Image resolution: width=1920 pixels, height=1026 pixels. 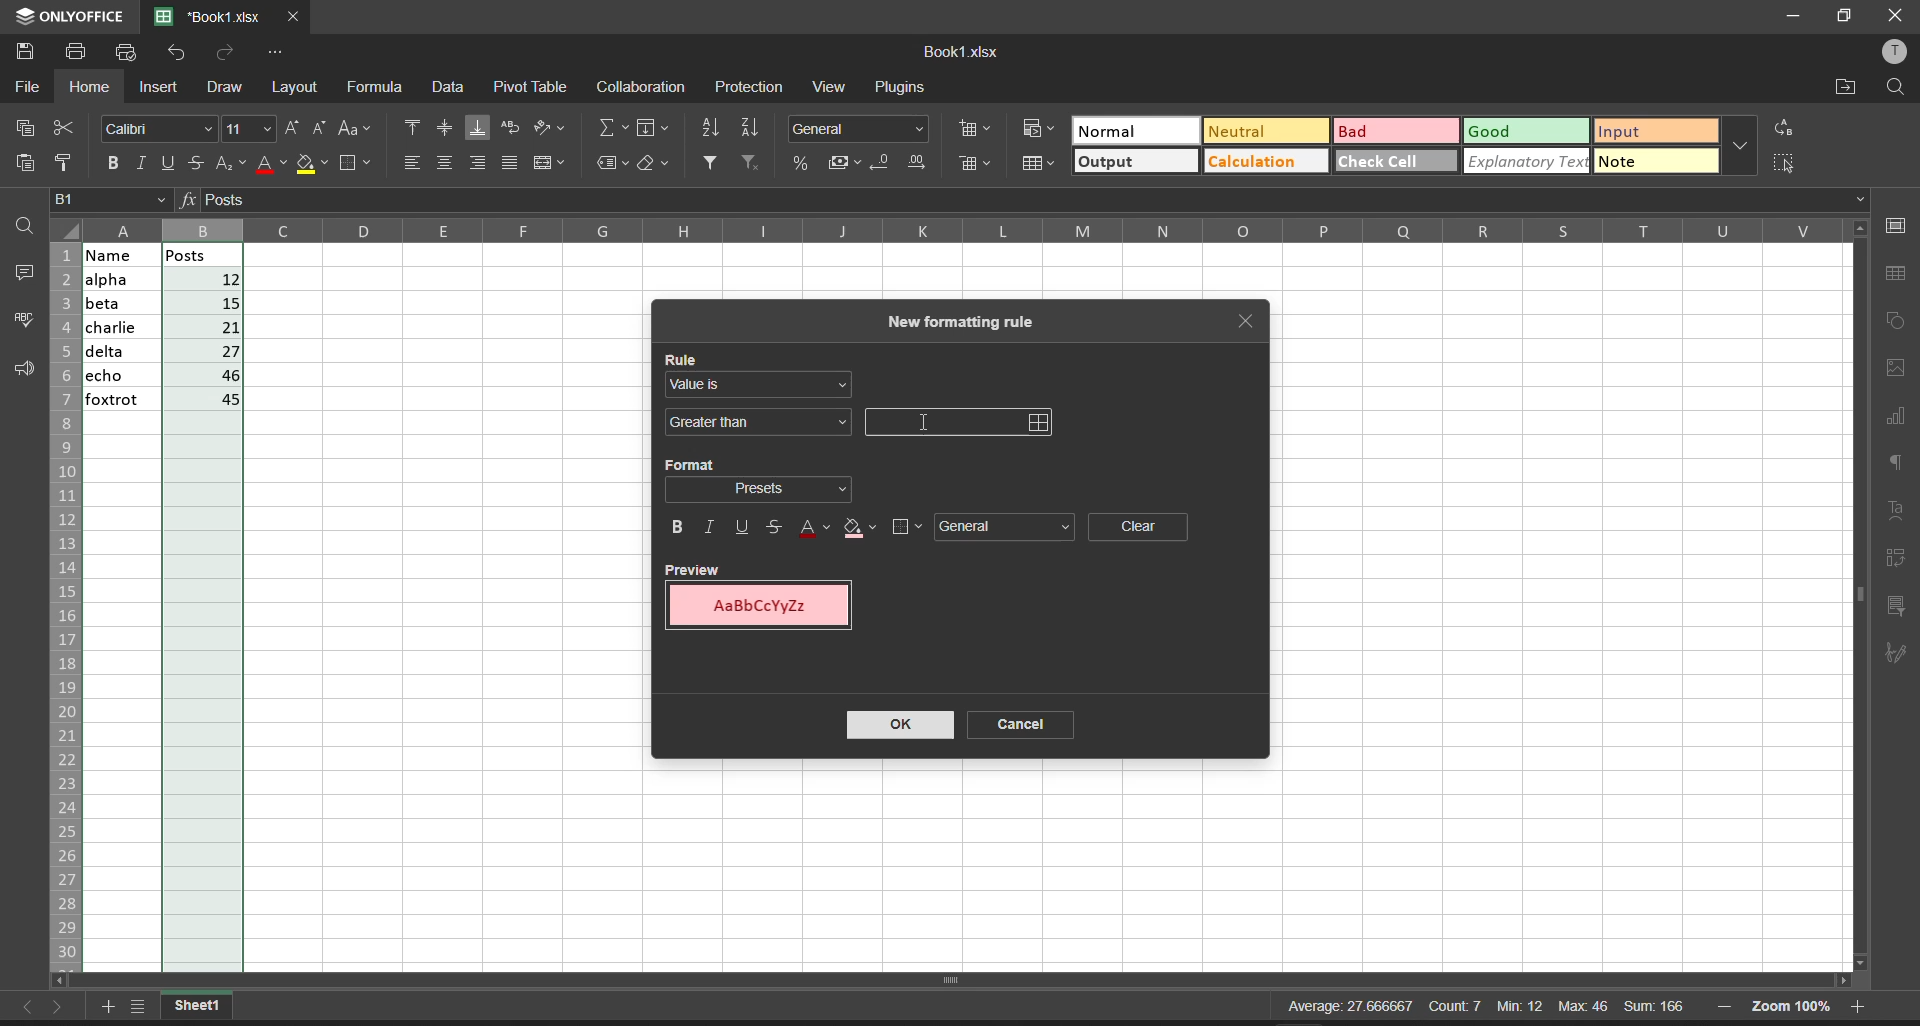 What do you see at coordinates (1039, 202) in the screenshot?
I see `formula bar` at bounding box center [1039, 202].